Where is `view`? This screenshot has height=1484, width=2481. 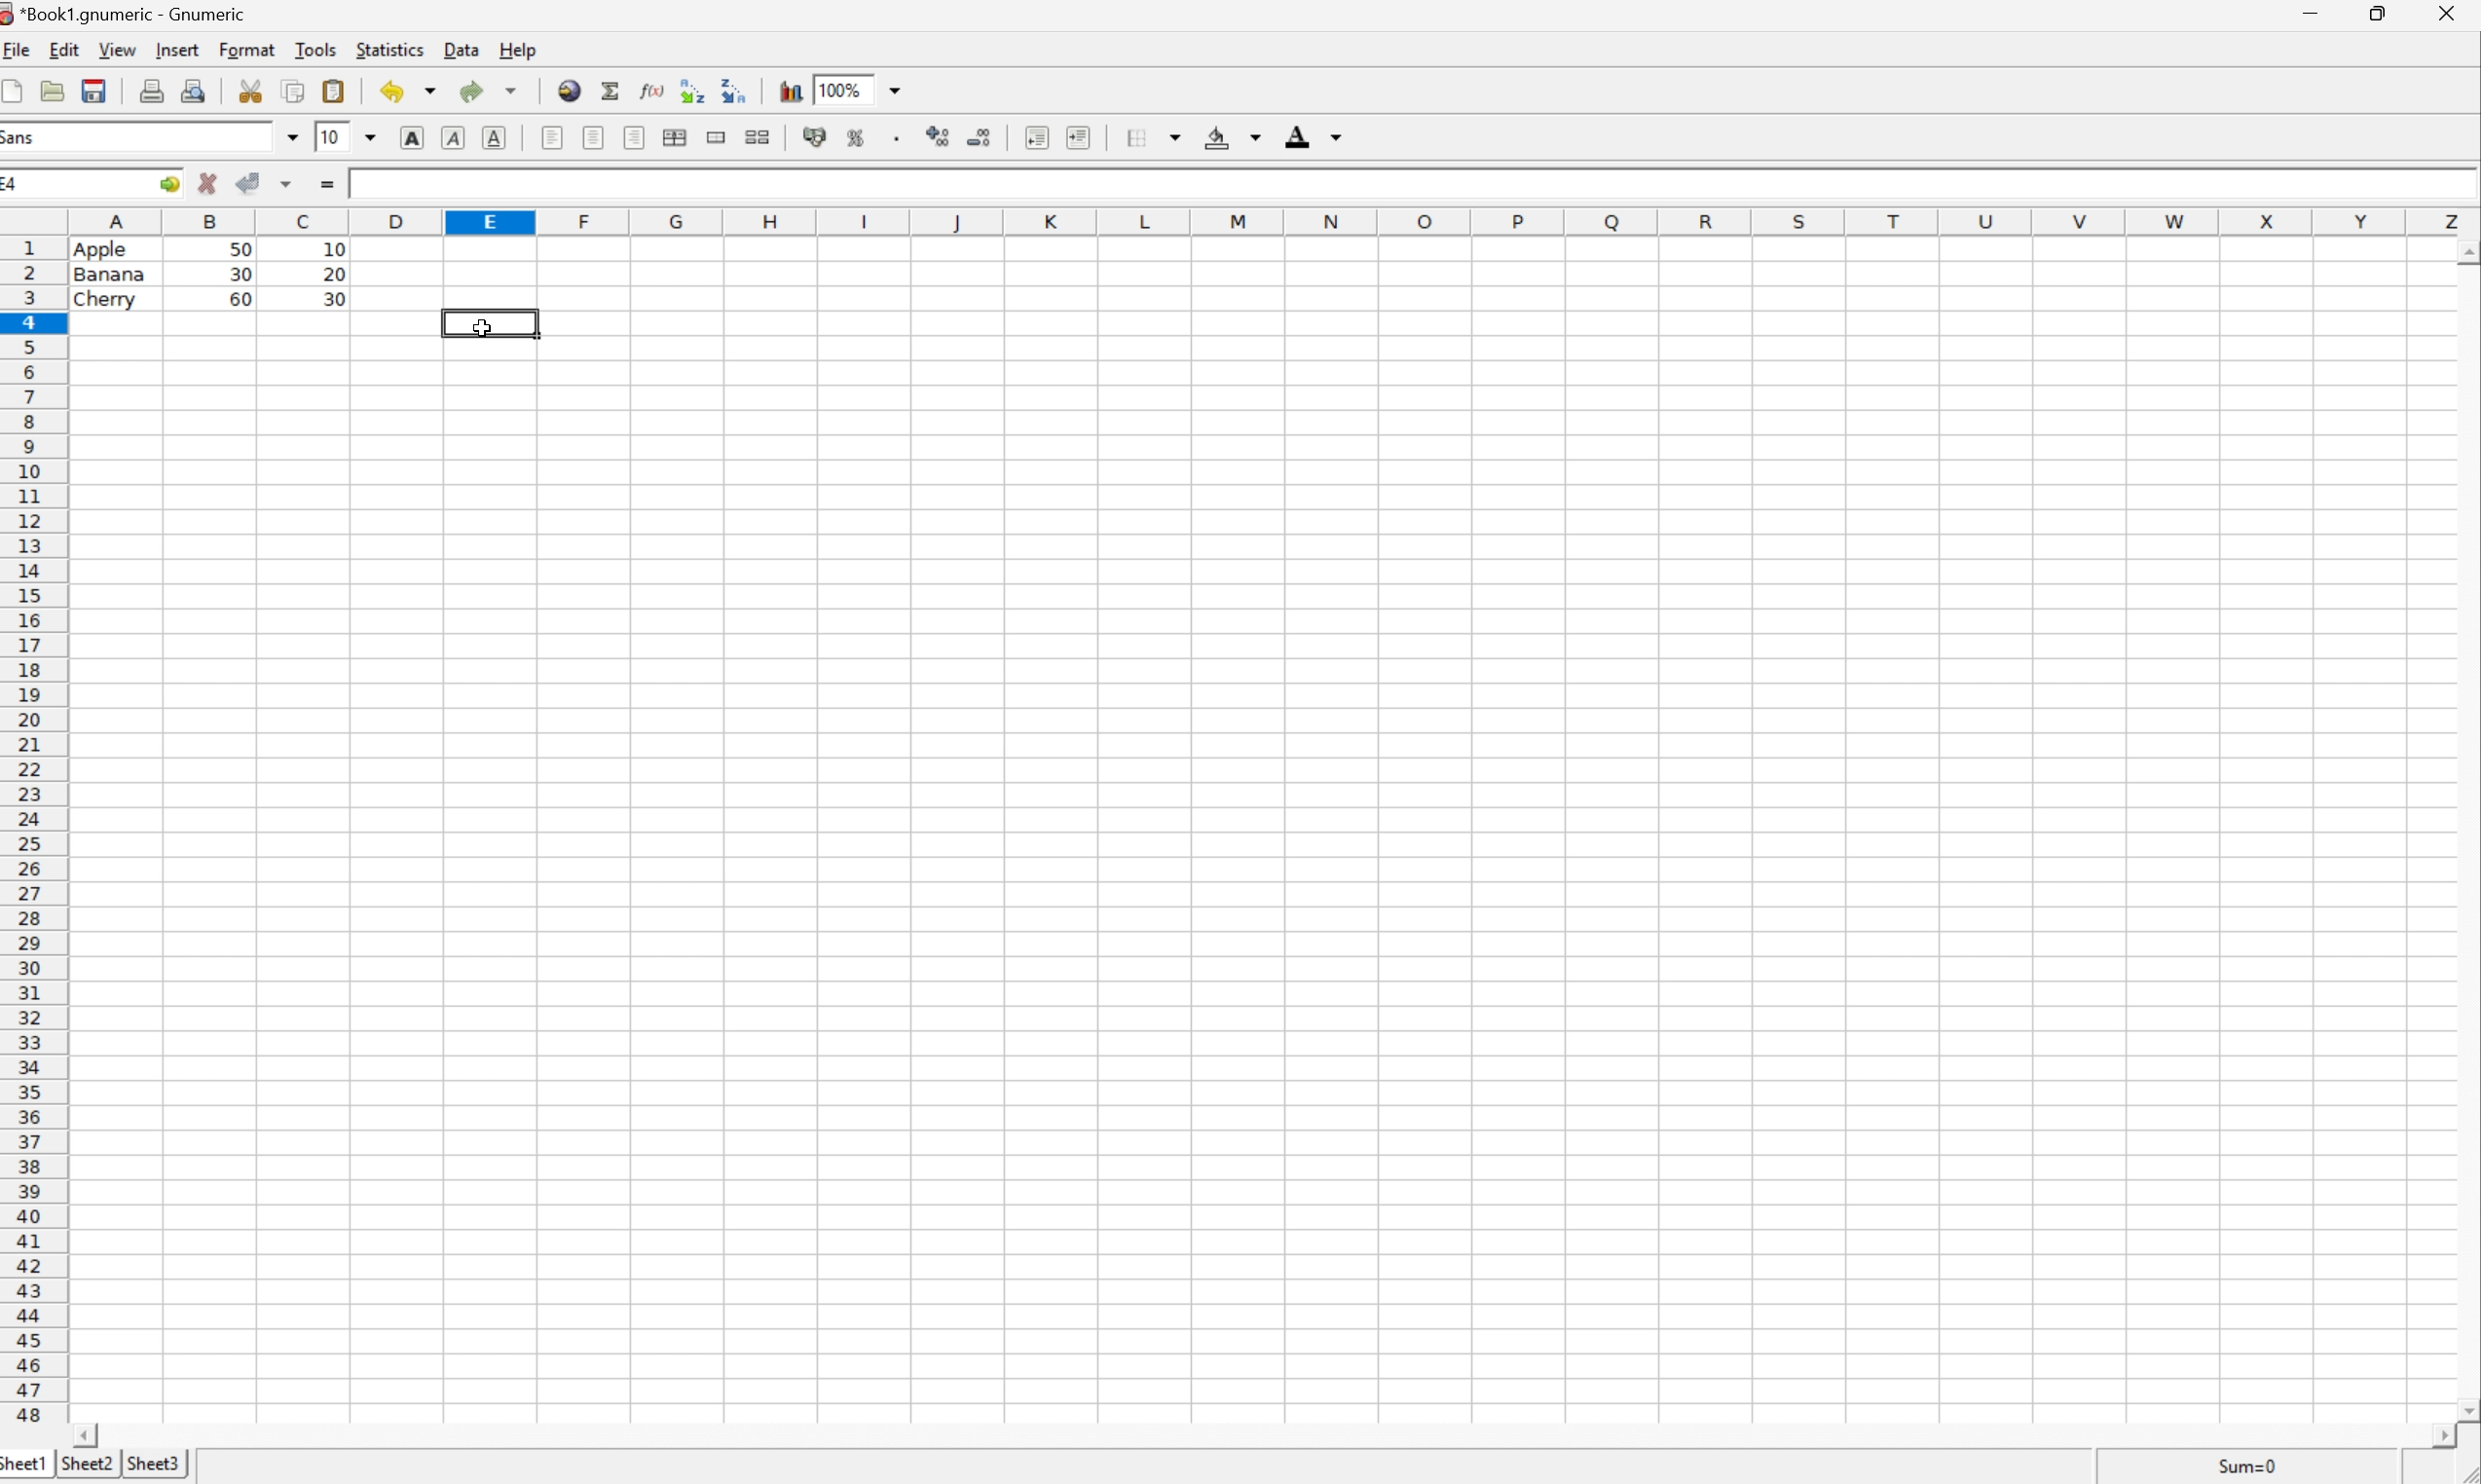 view is located at coordinates (116, 49).